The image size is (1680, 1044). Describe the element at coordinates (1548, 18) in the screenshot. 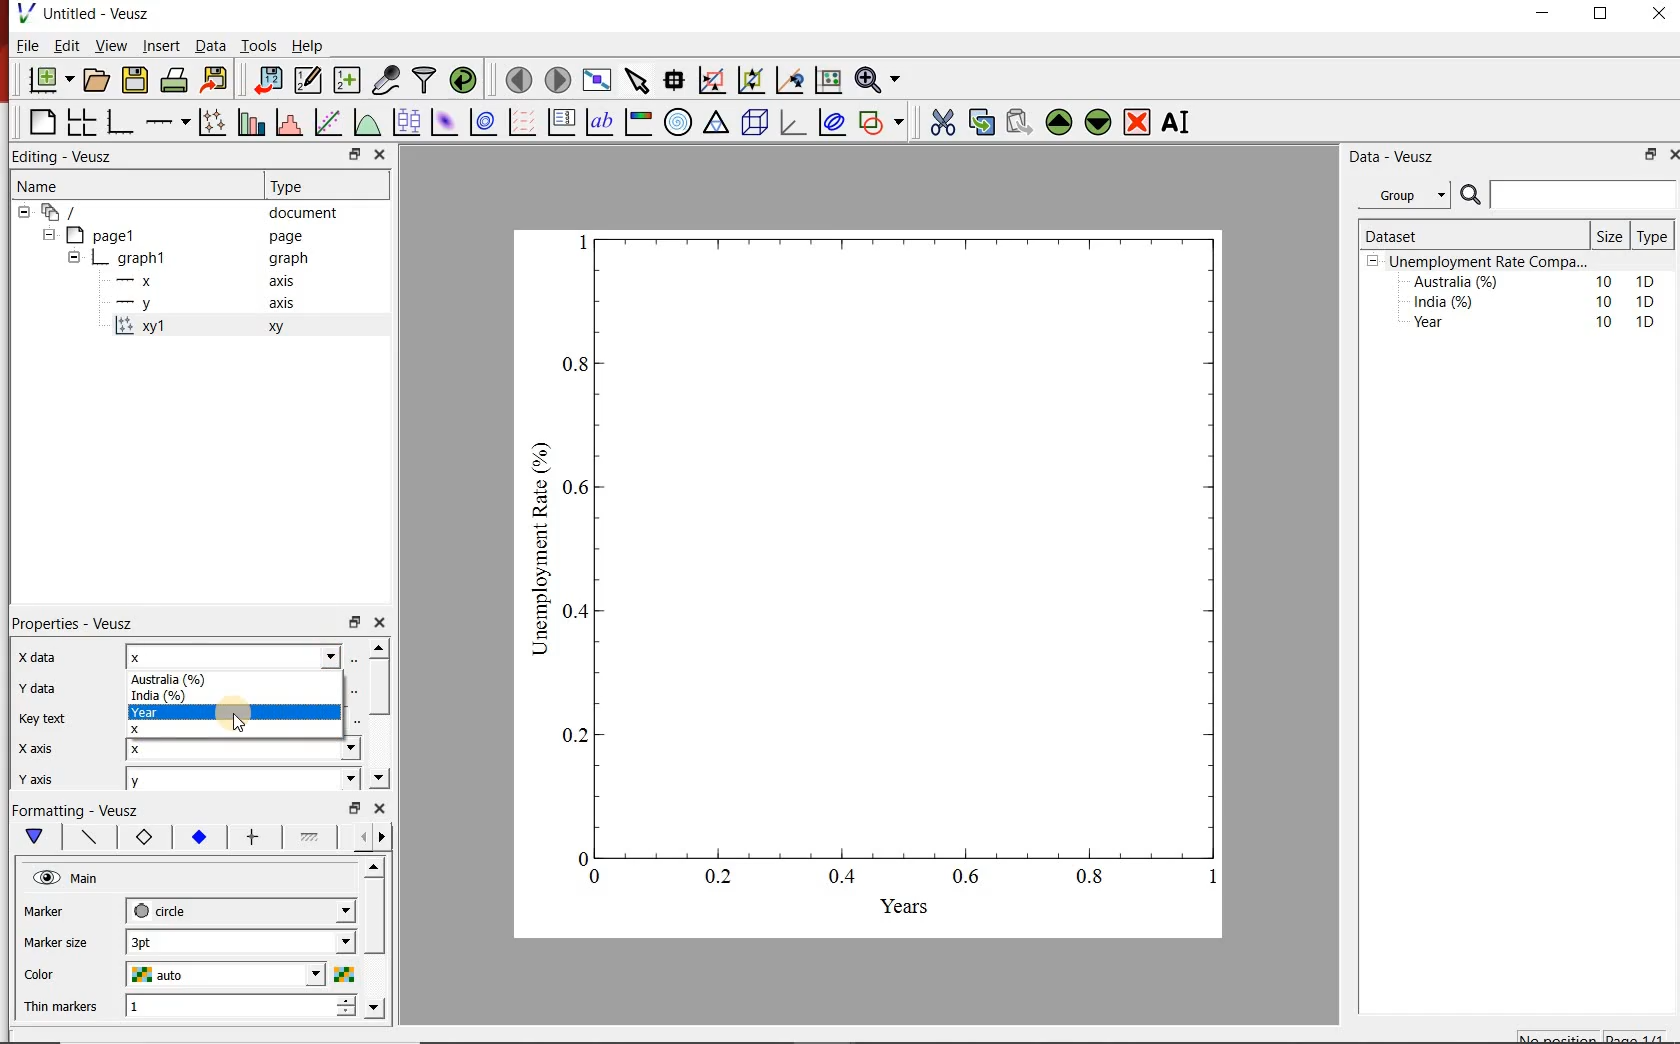

I see `minimise` at that location.